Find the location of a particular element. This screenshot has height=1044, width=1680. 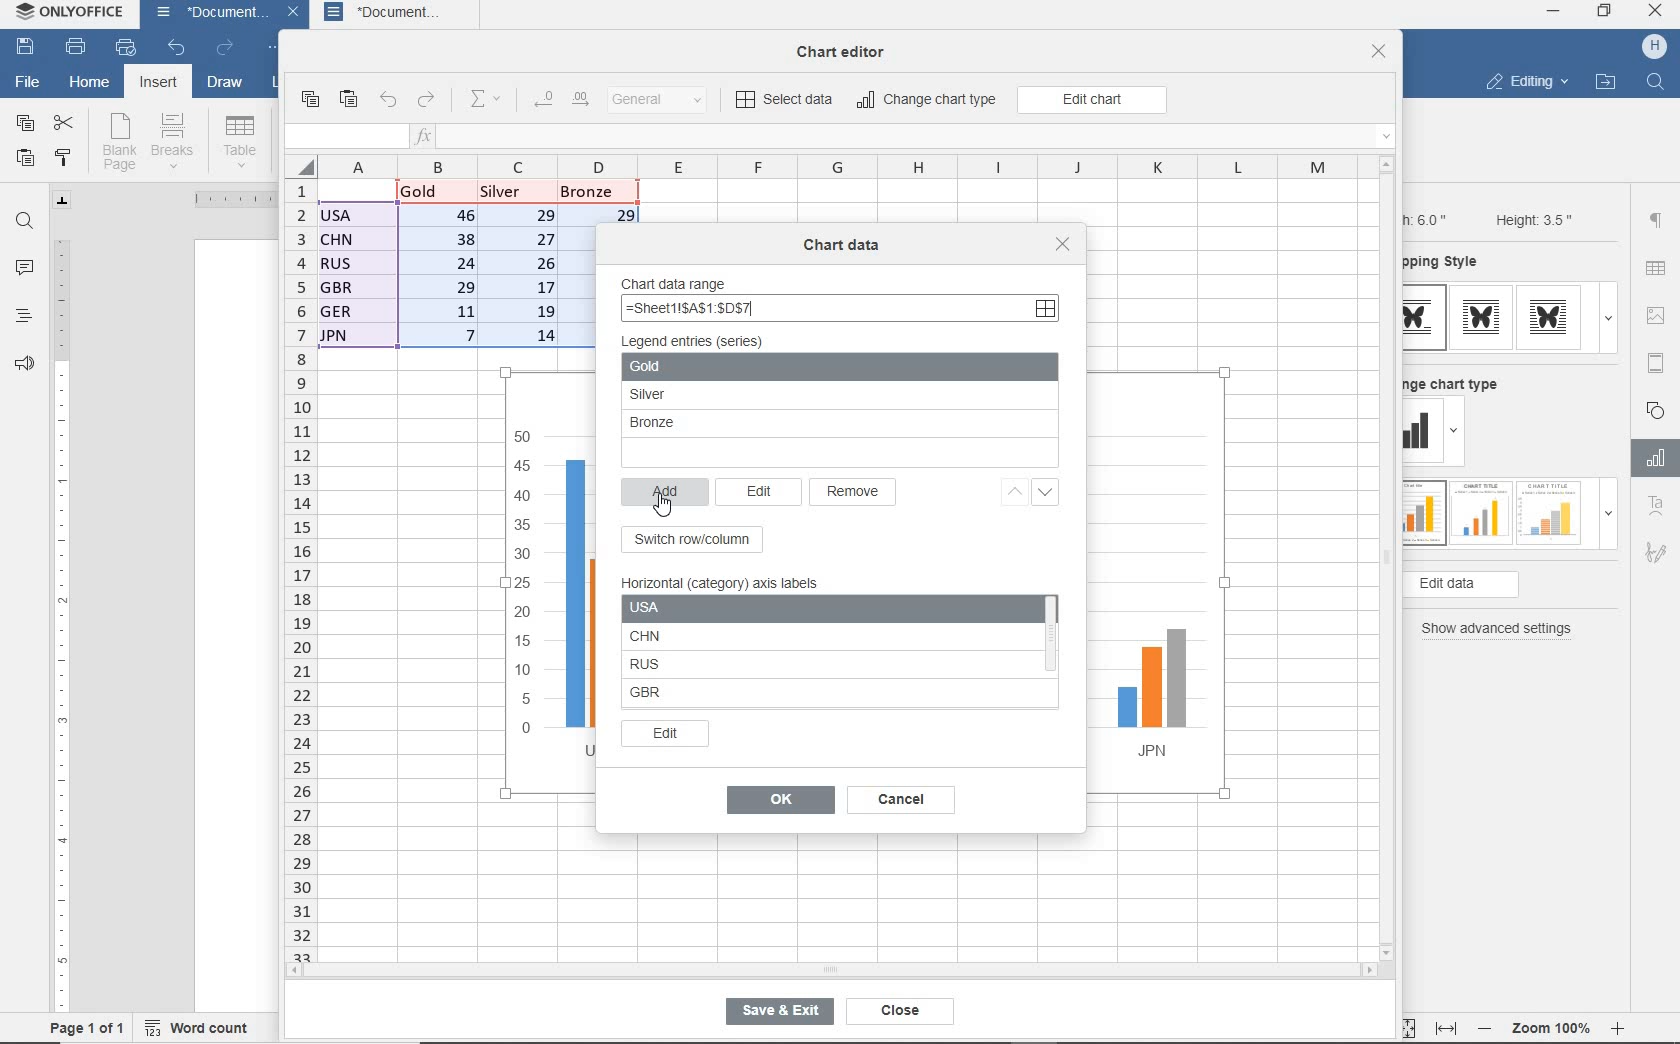

close is located at coordinates (906, 1012).